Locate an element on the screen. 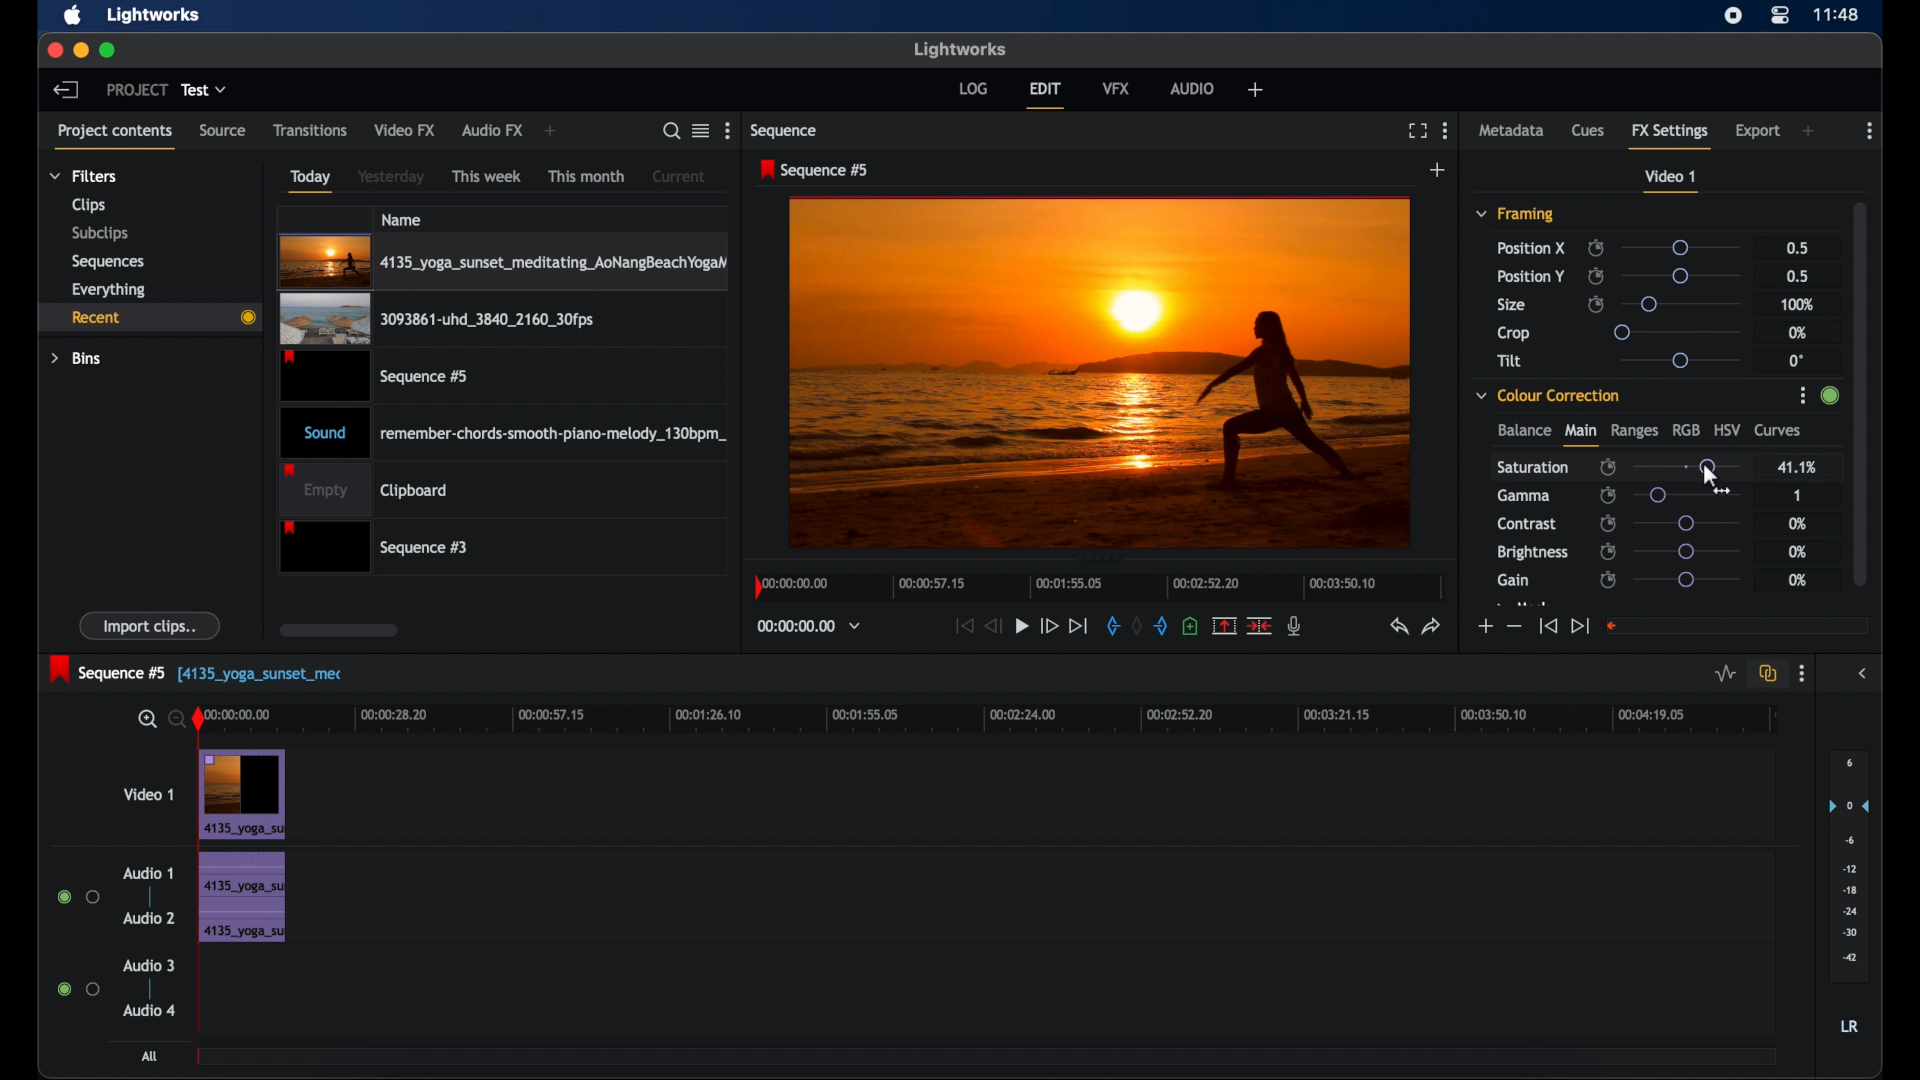   is located at coordinates (1582, 435).